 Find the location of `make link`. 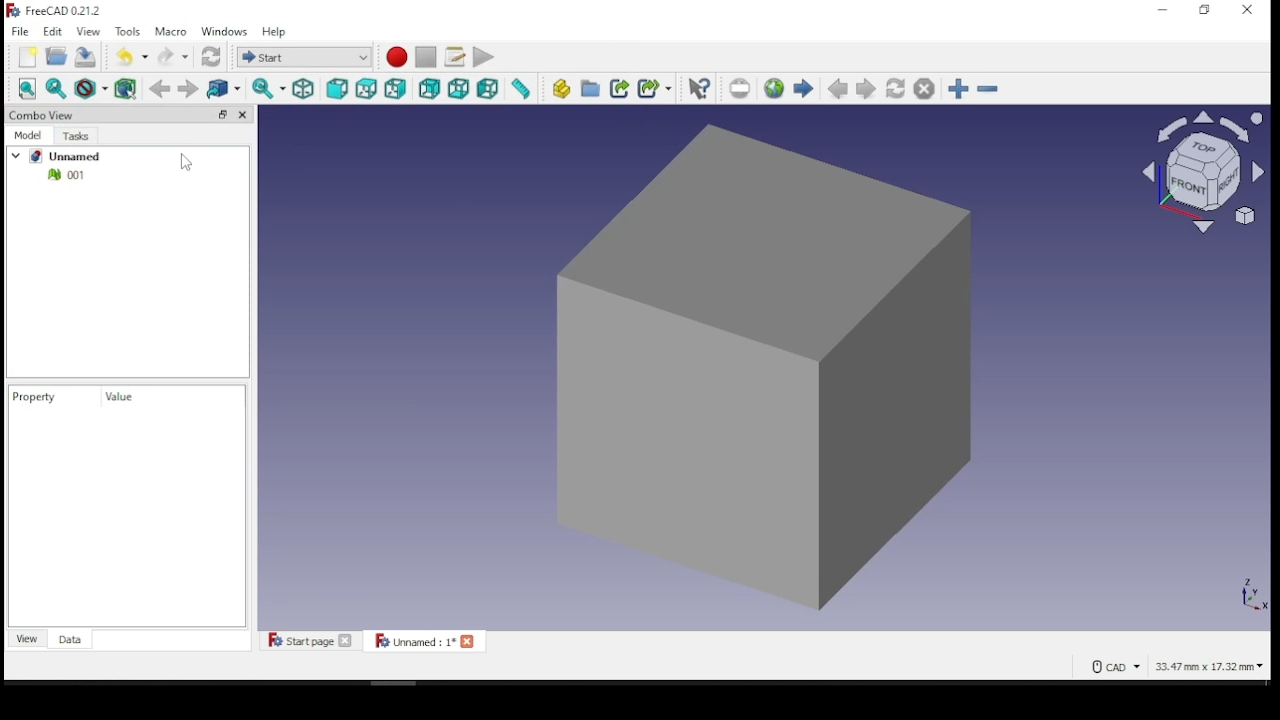

make link is located at coordinates (619, 87).